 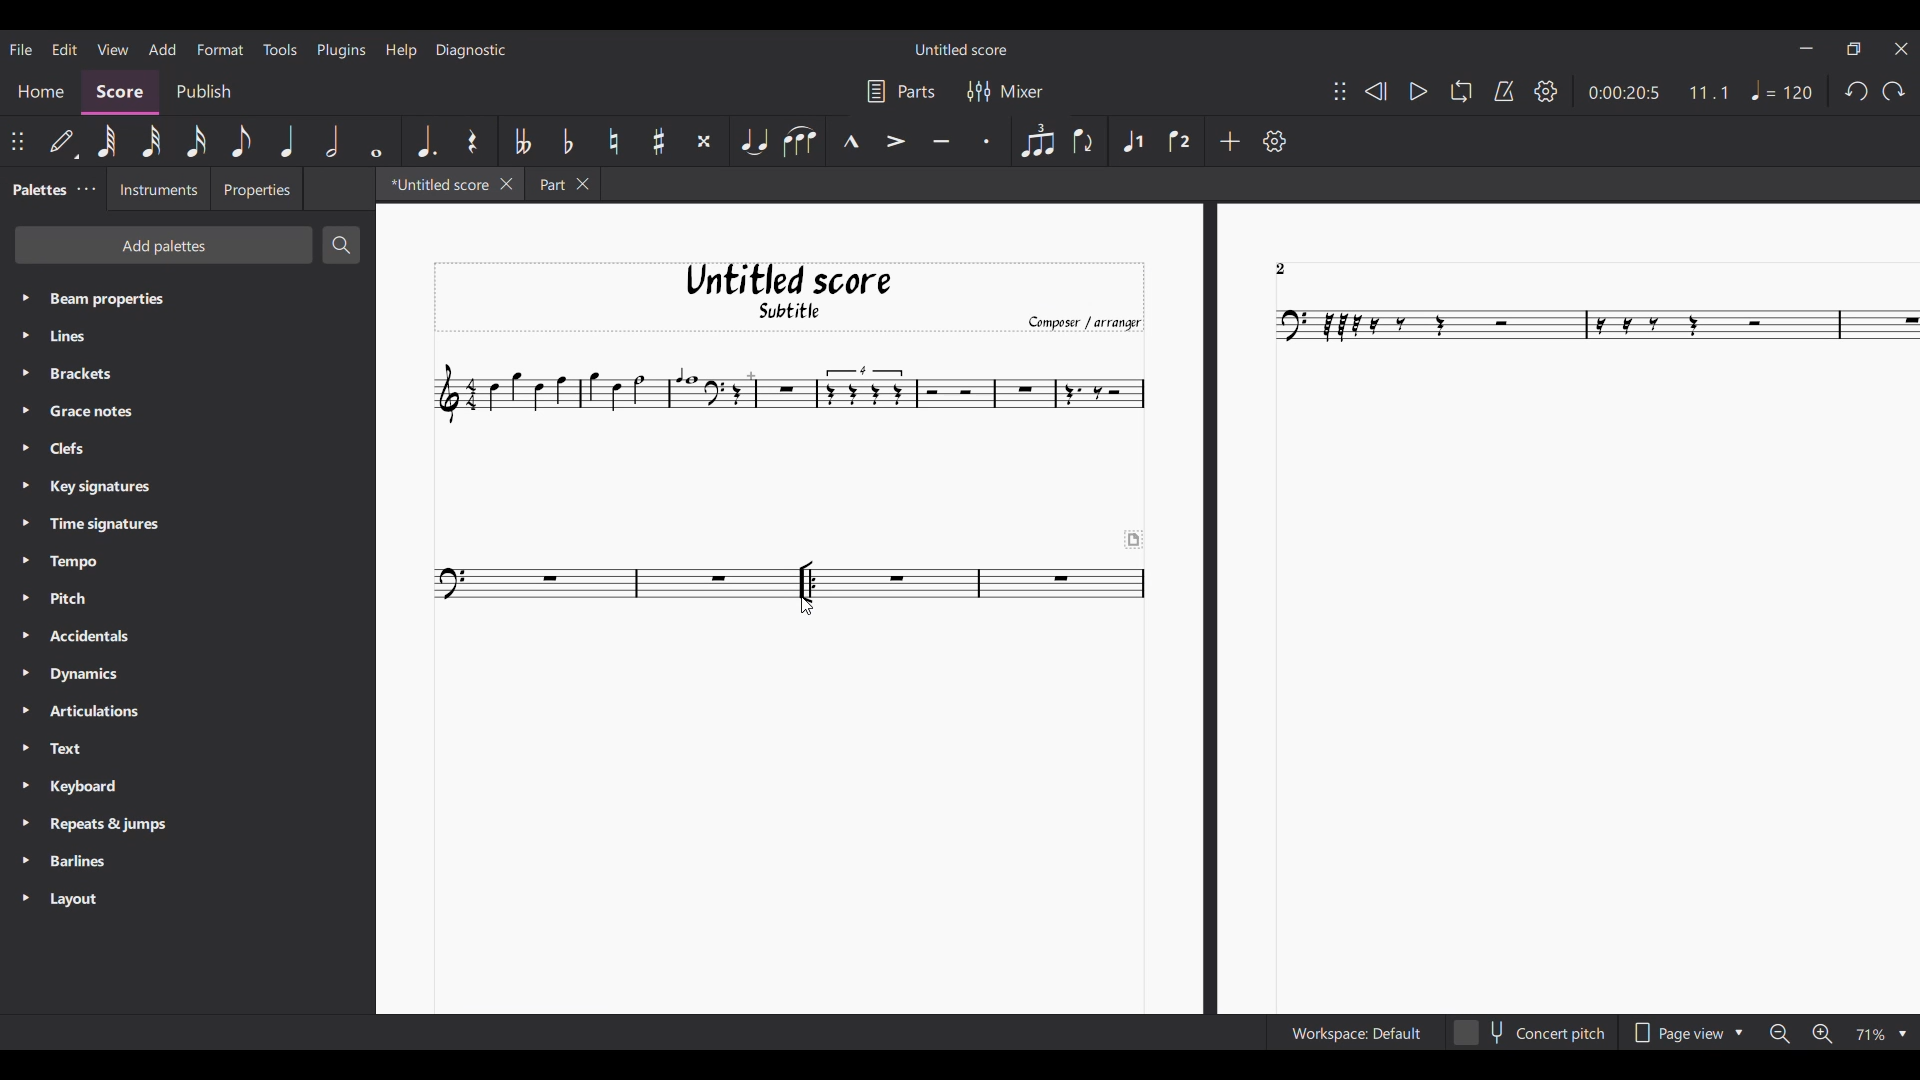 I want to click on Whole note, so click(x=377, y=140).